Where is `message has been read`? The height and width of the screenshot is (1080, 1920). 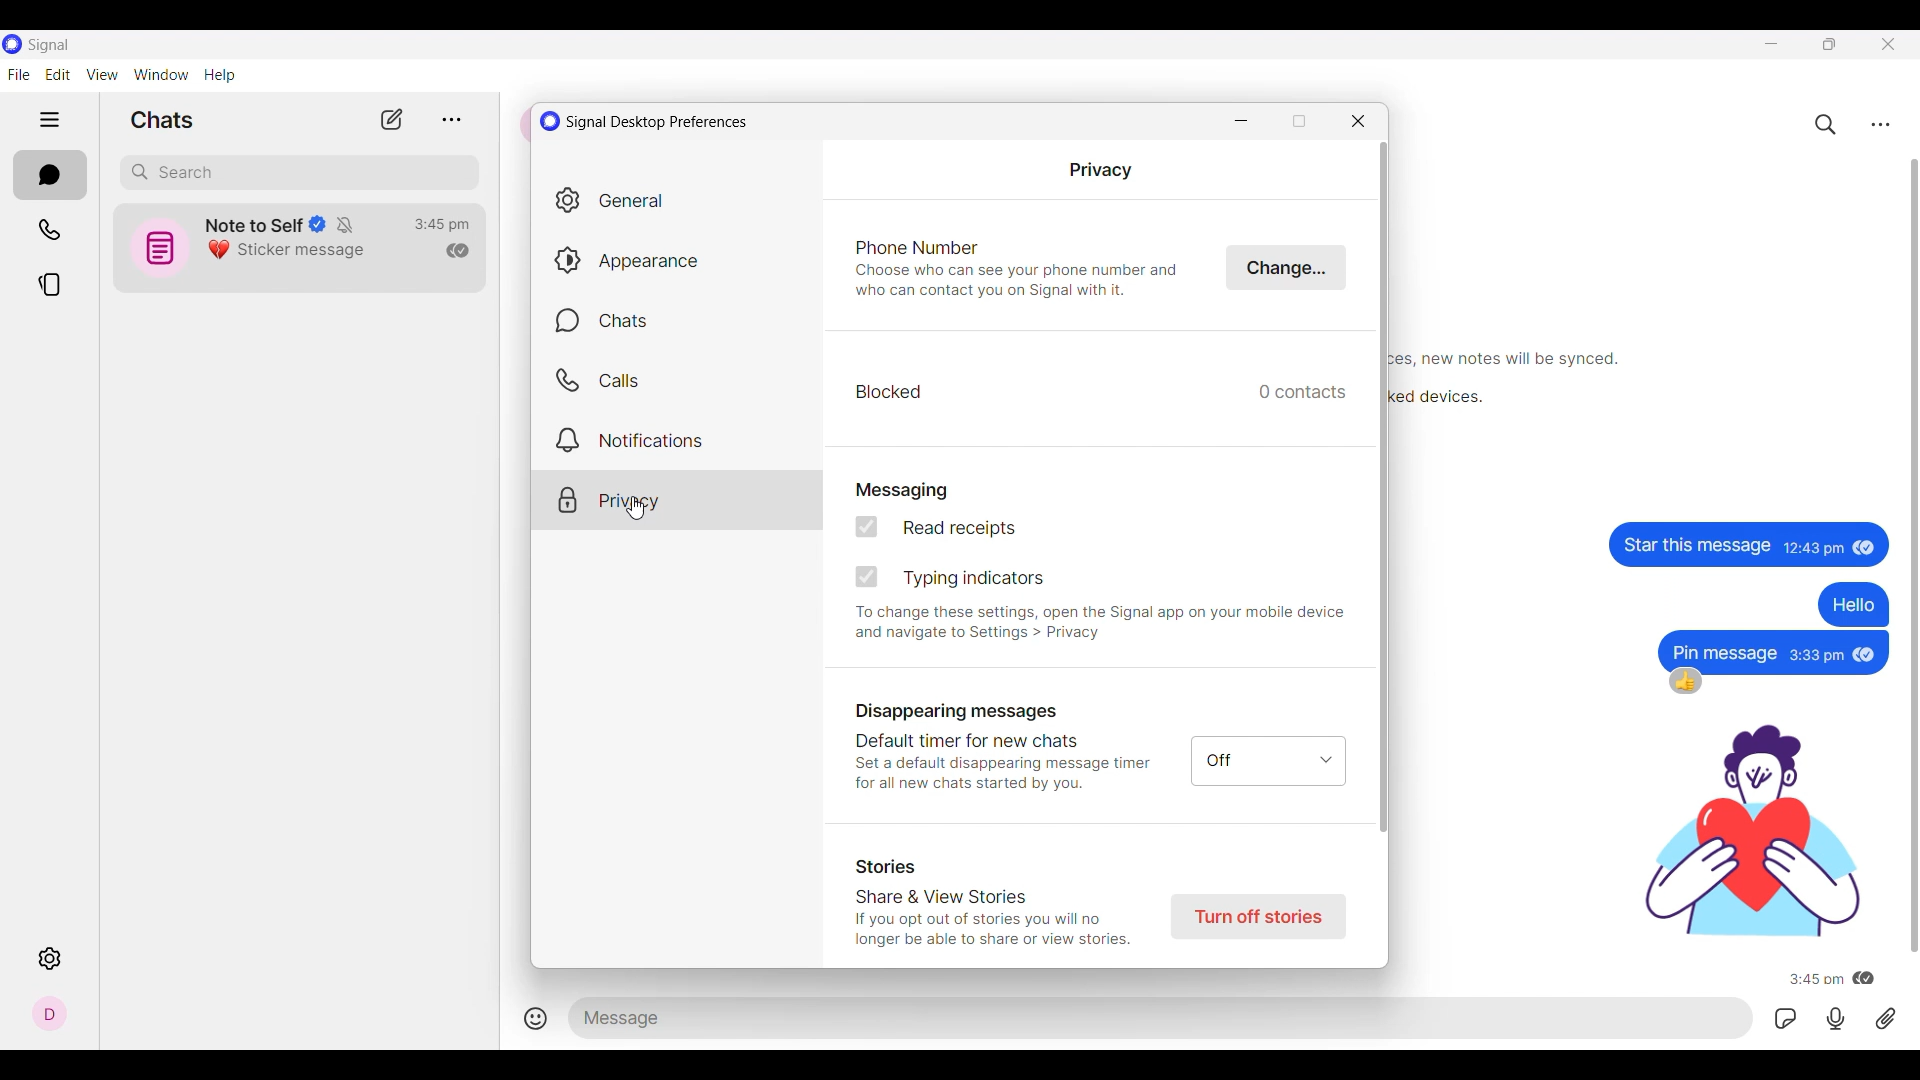
message has been read is located at coordinates (1864, 976).